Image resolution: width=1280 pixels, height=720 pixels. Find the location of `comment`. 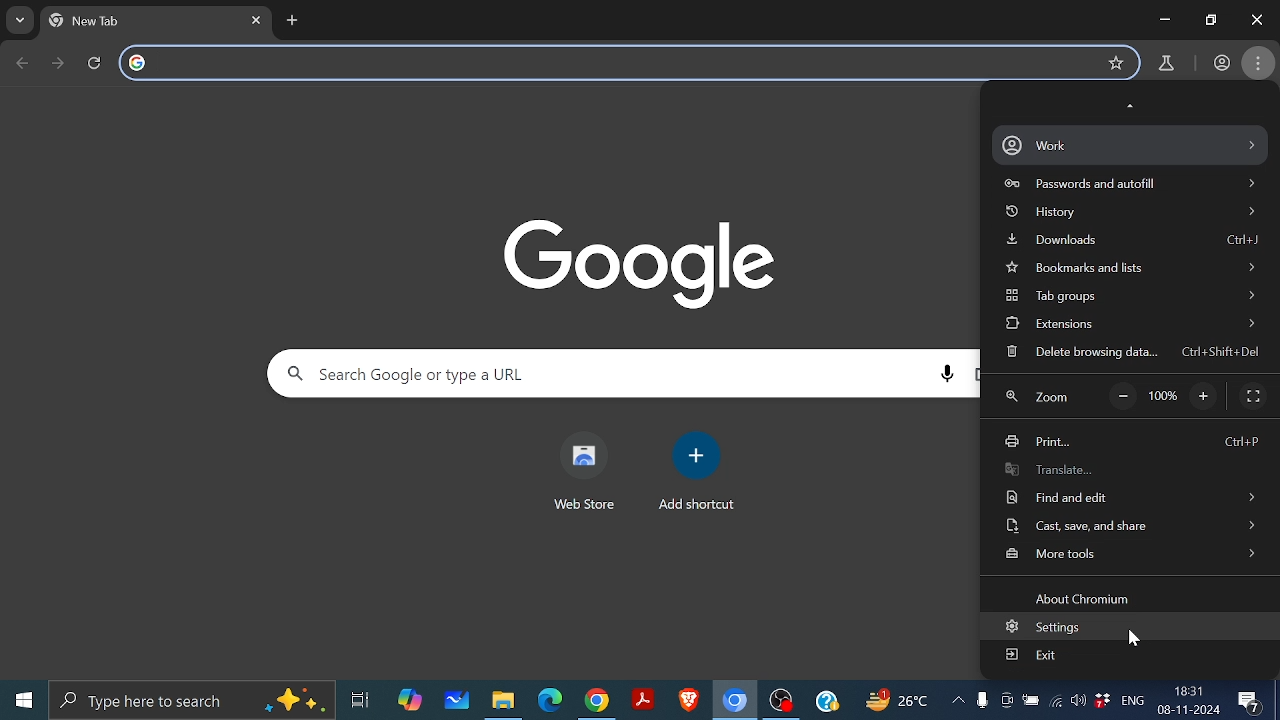

comment is located at coordinates (1252, 703).